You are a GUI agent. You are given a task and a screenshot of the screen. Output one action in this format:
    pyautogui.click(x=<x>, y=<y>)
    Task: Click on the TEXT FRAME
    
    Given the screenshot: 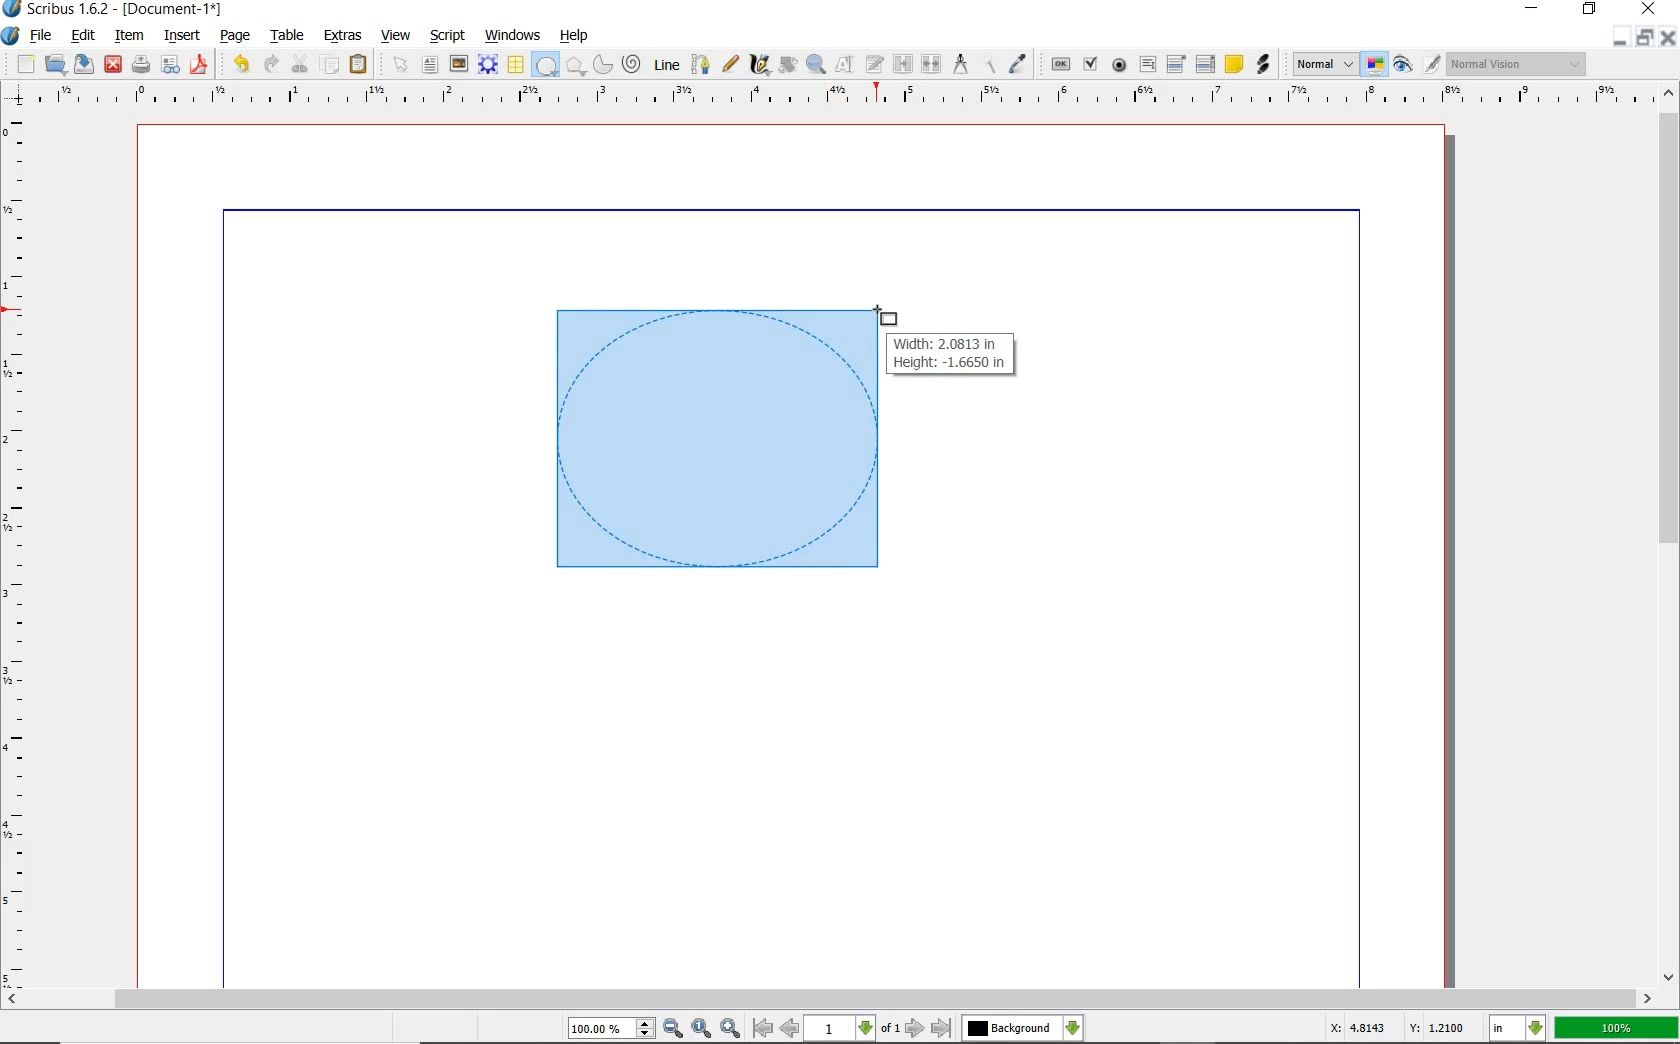 What is the action you would take?
    pyautogui.click(x=430, y=64)
    